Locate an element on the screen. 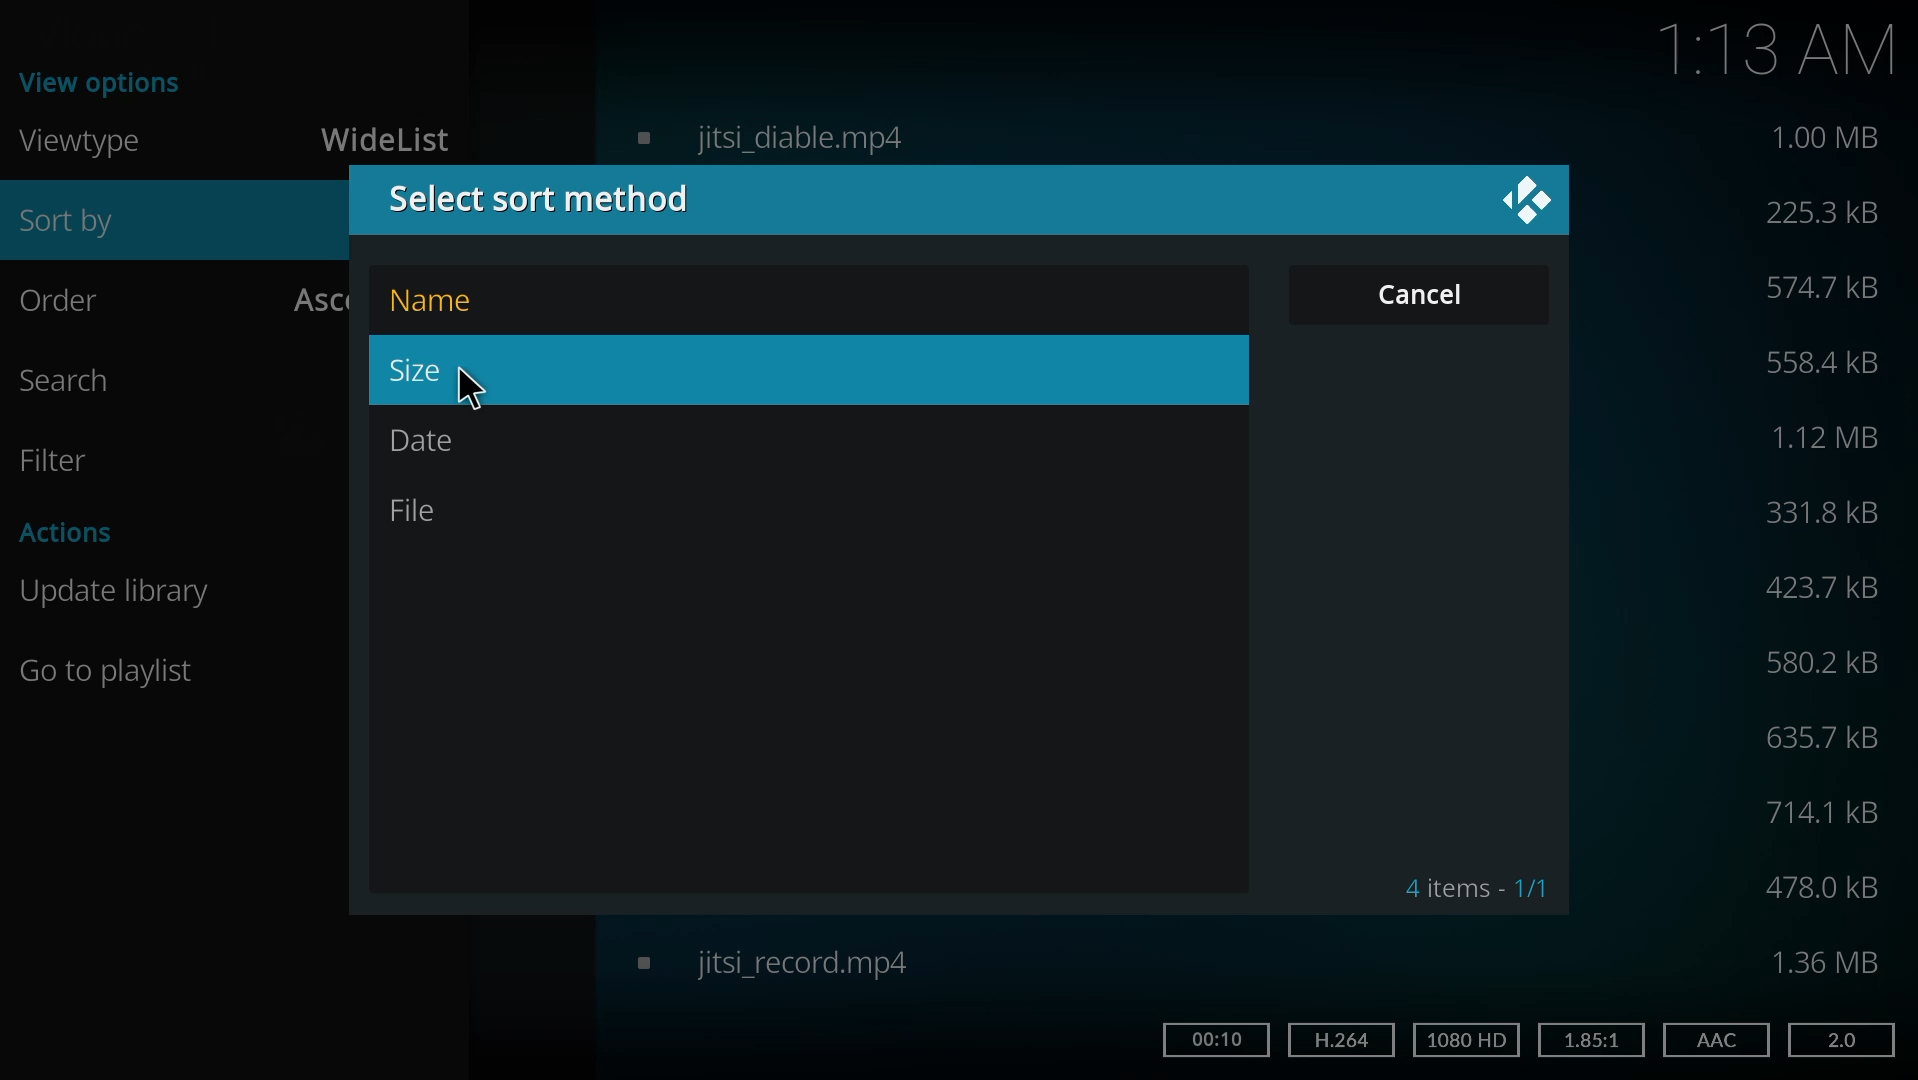 The height and width of the screenshot is (1080, 1918). video is located at coordinates (770, 970).